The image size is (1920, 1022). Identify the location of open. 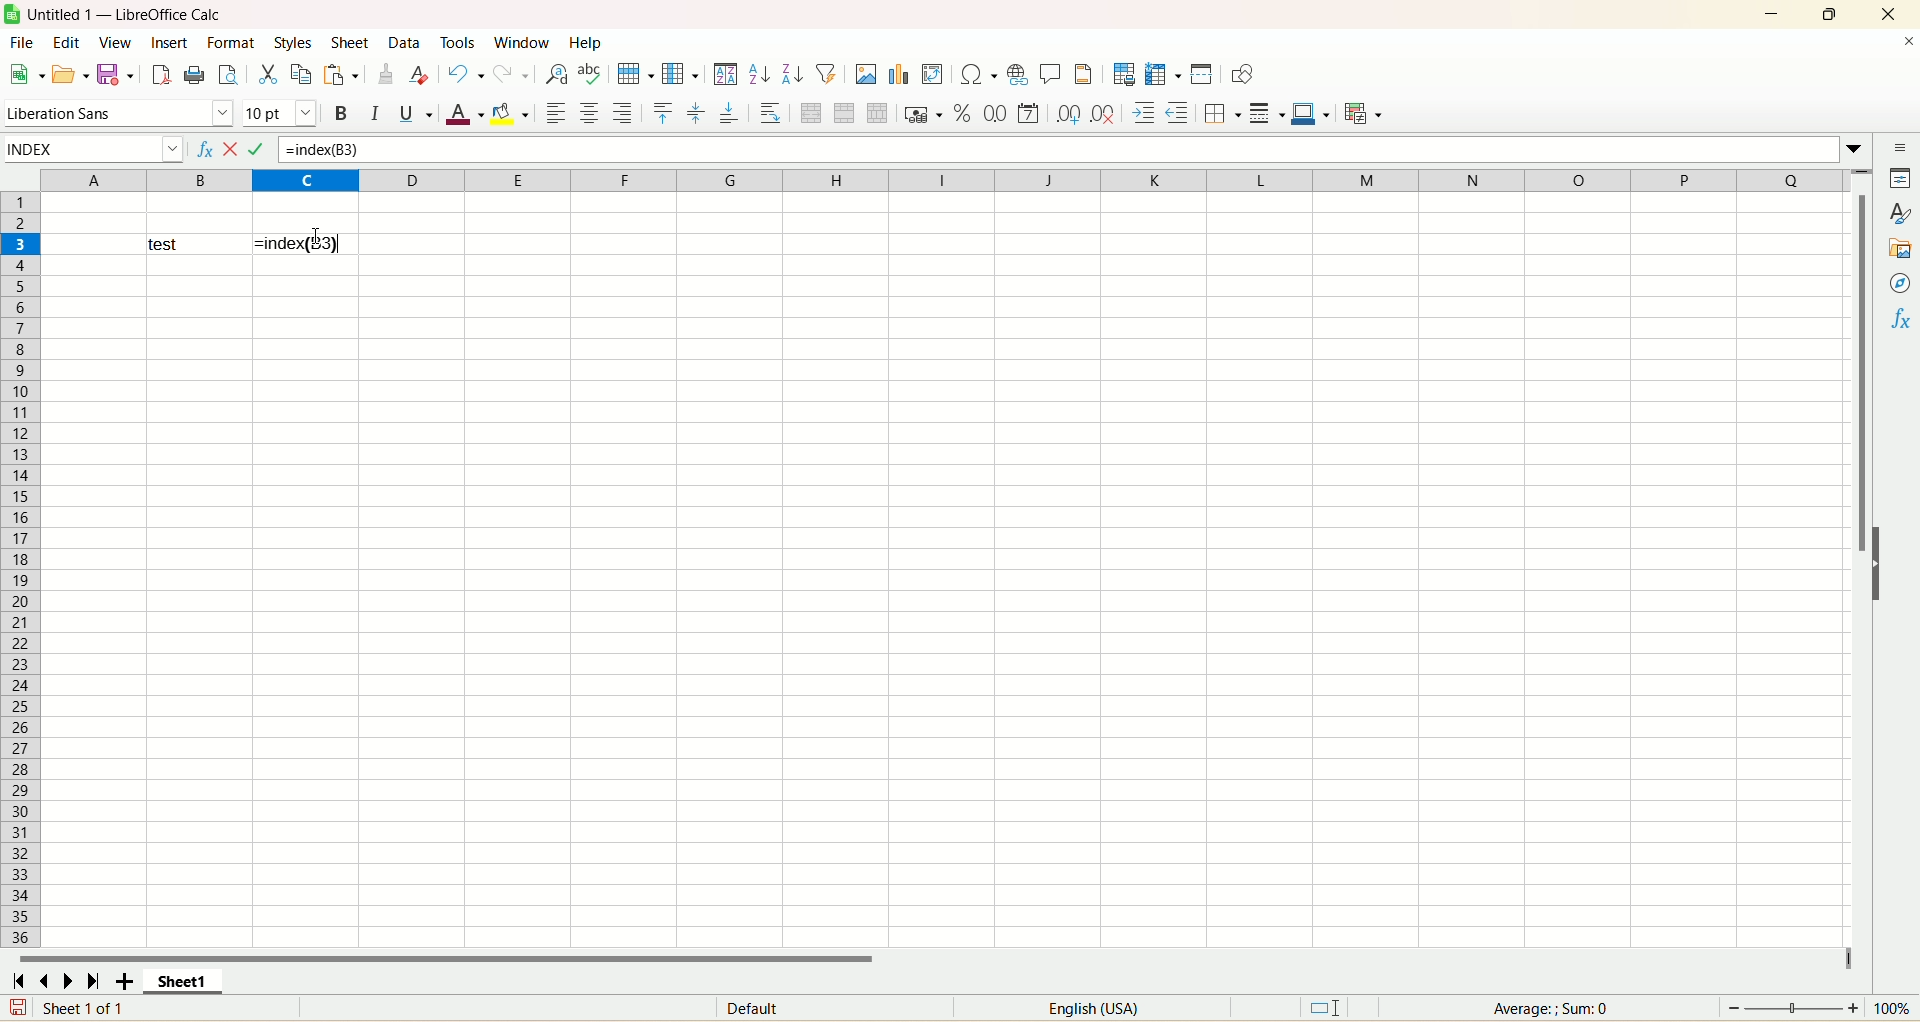
(70, 75).